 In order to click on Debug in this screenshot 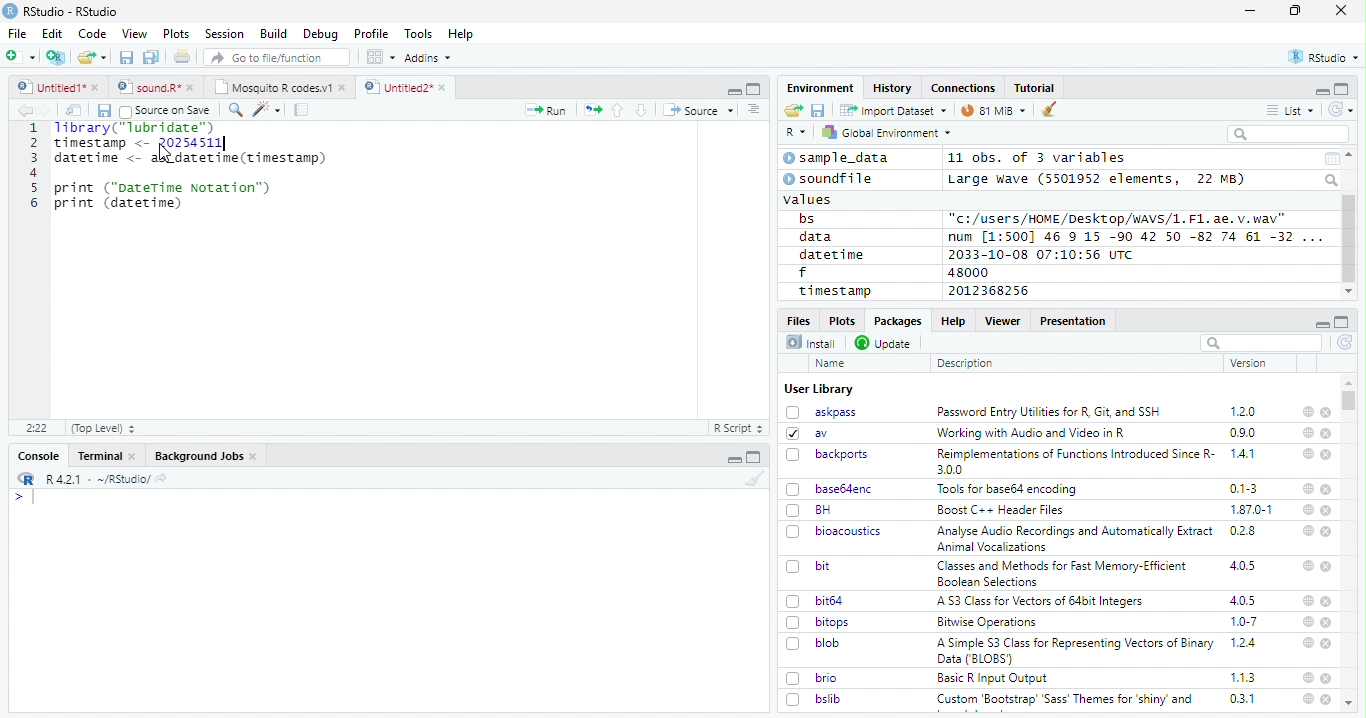, I will do `click(321, 34)`.